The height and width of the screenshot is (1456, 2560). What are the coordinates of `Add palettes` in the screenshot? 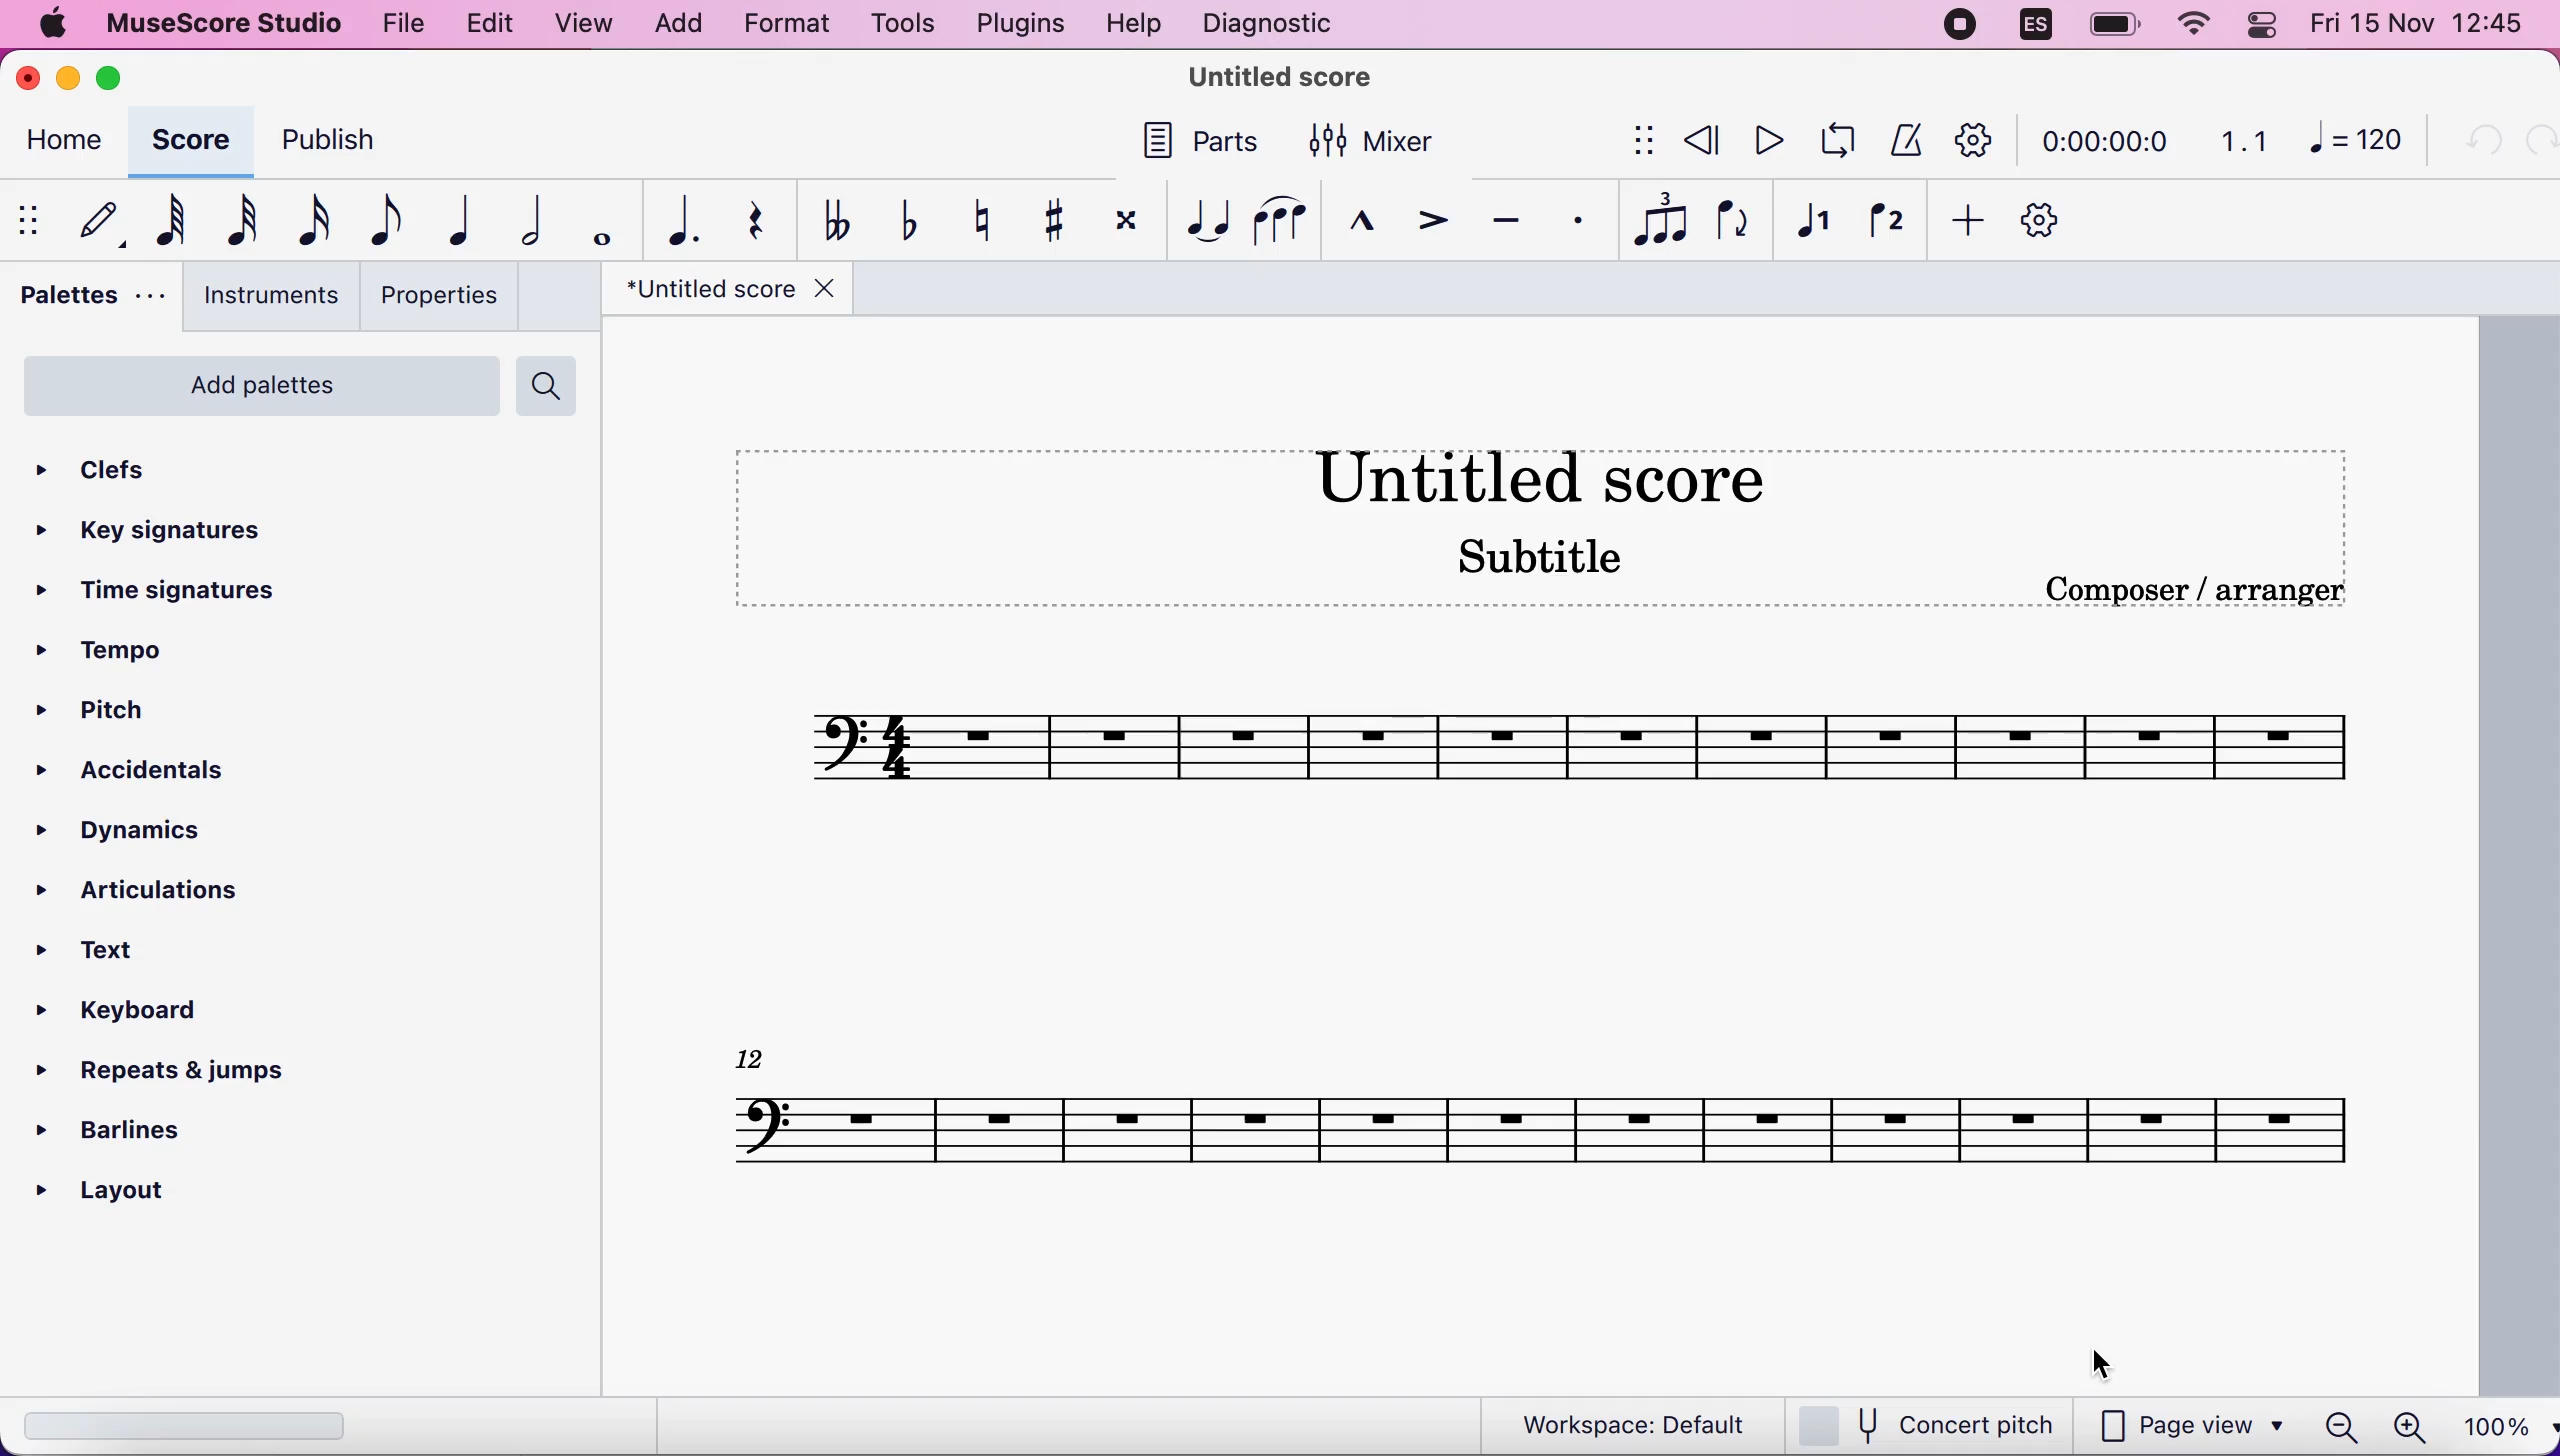 It's located at (252, 382).